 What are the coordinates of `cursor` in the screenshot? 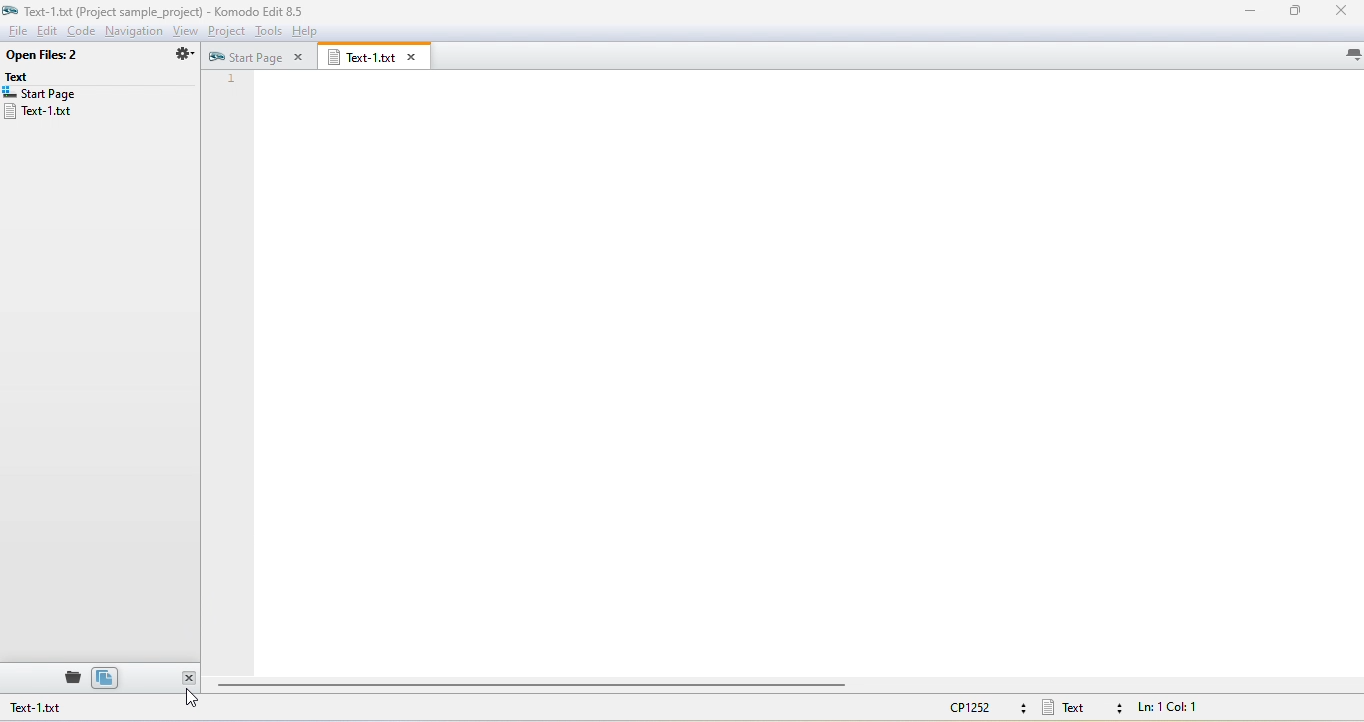 It's located at (192, 700).